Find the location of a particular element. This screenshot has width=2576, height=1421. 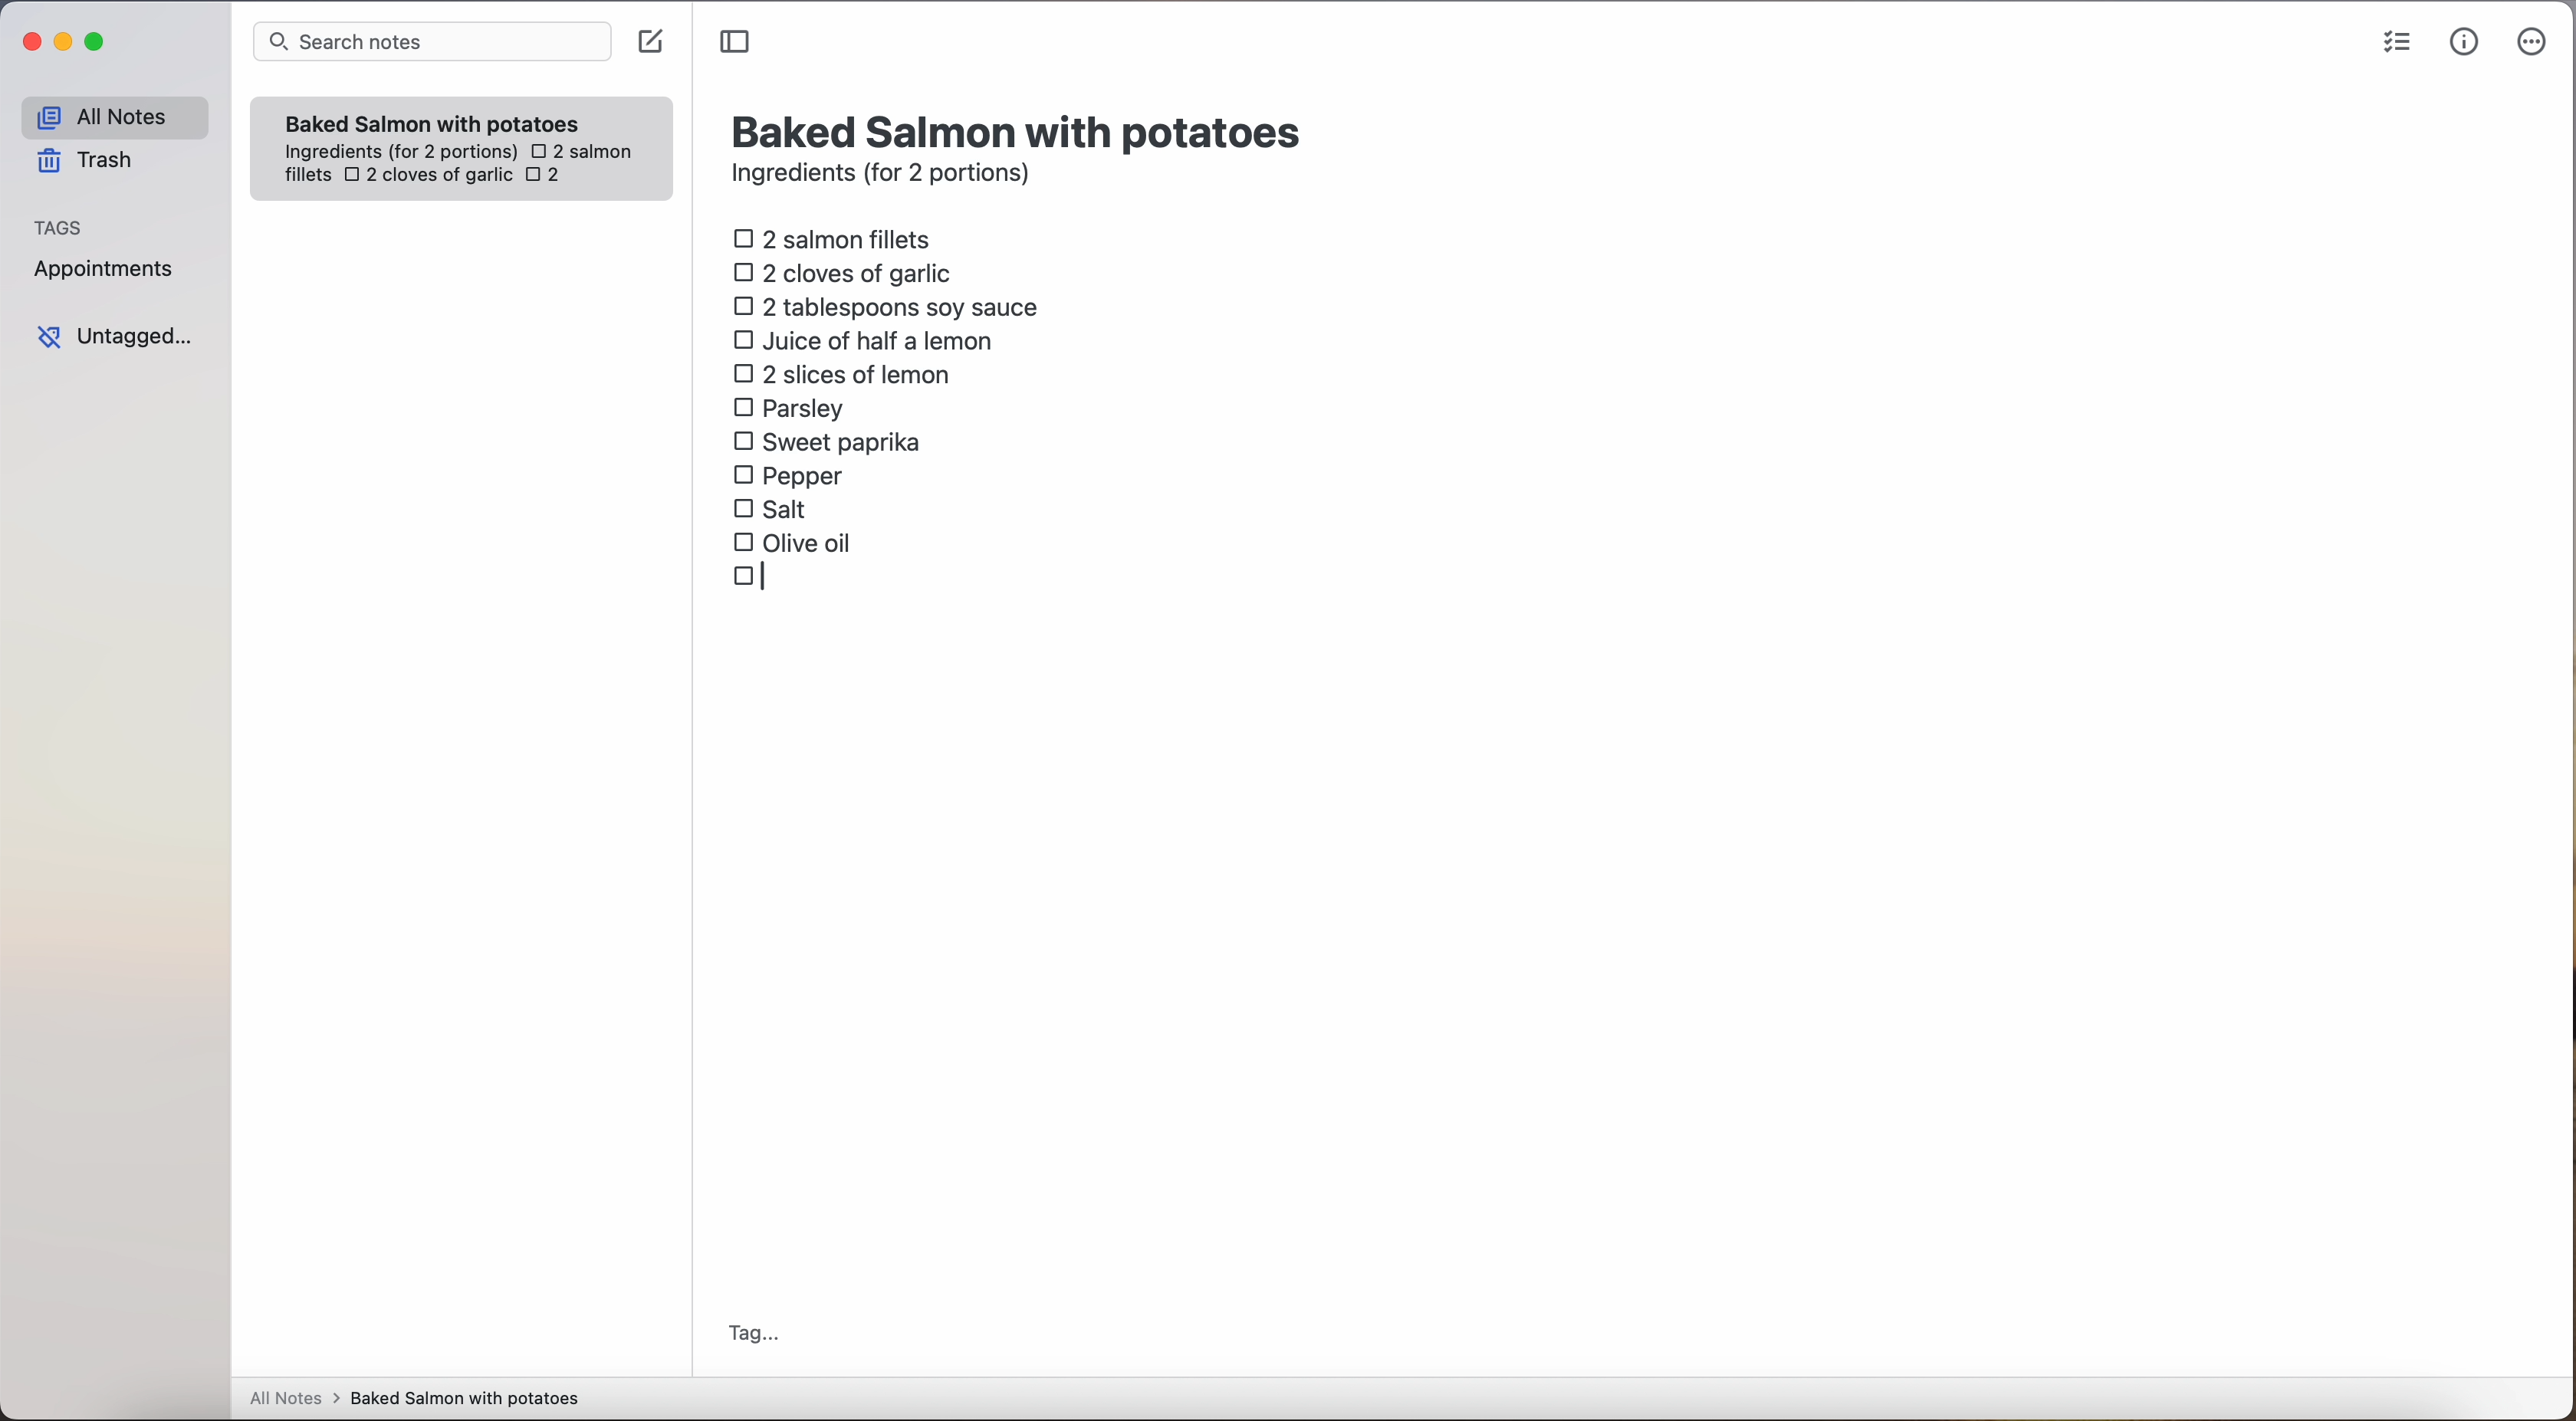

parsley is located at coordinates (789, 406).